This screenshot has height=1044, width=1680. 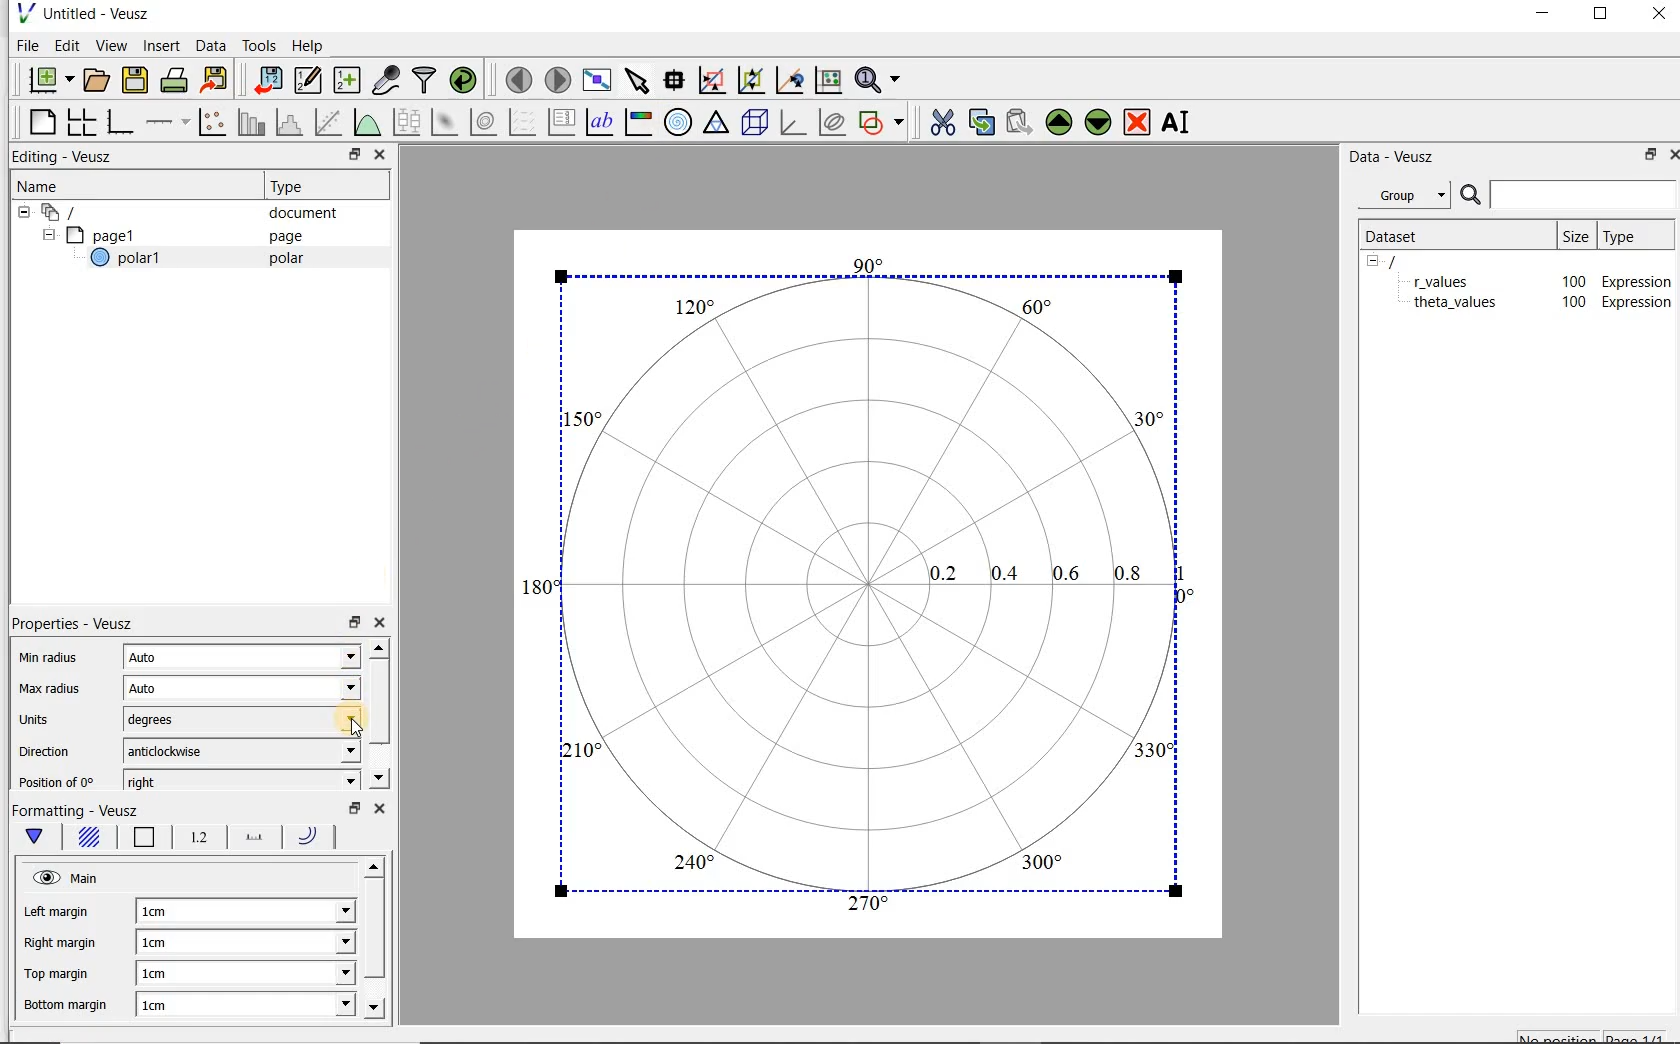 What do you see at coordinates (44, 185) in the screenshot?
I see `Name` at bounding box center [44, 185].